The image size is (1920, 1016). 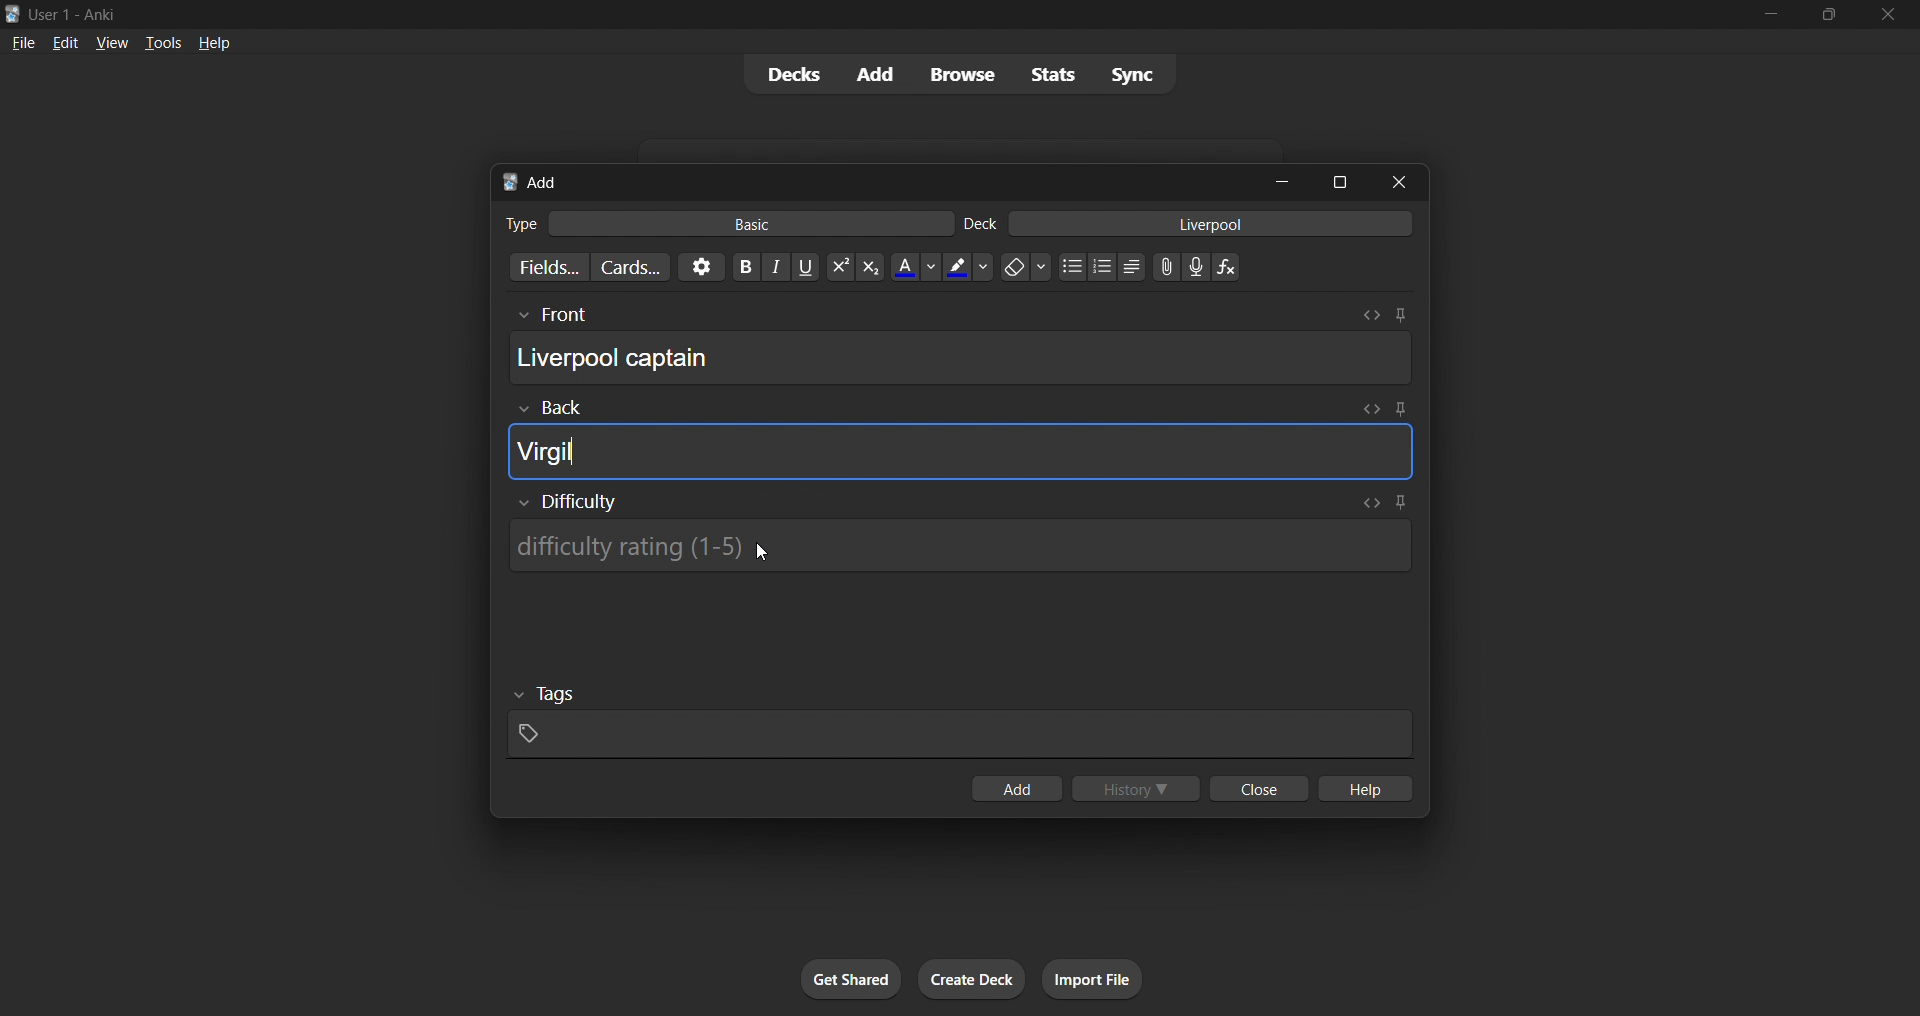 What do you see at coordinates (1282, 181) in the screenshot?
I see `minimize` at bounding box center [1282, 181].